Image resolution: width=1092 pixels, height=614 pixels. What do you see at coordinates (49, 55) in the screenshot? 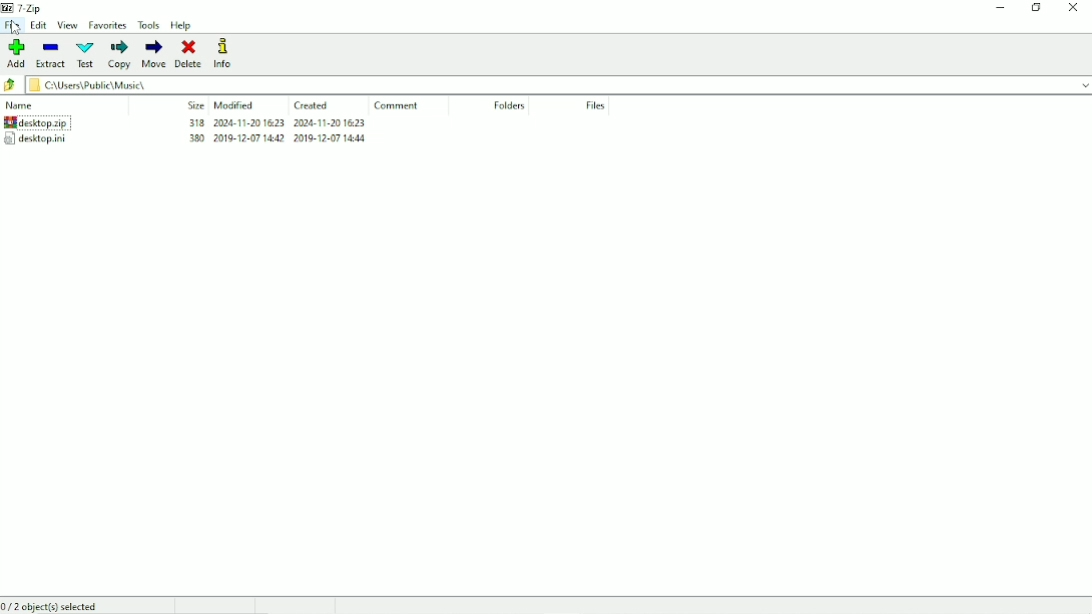
I see `Extract` at bounding box center [49, 55].